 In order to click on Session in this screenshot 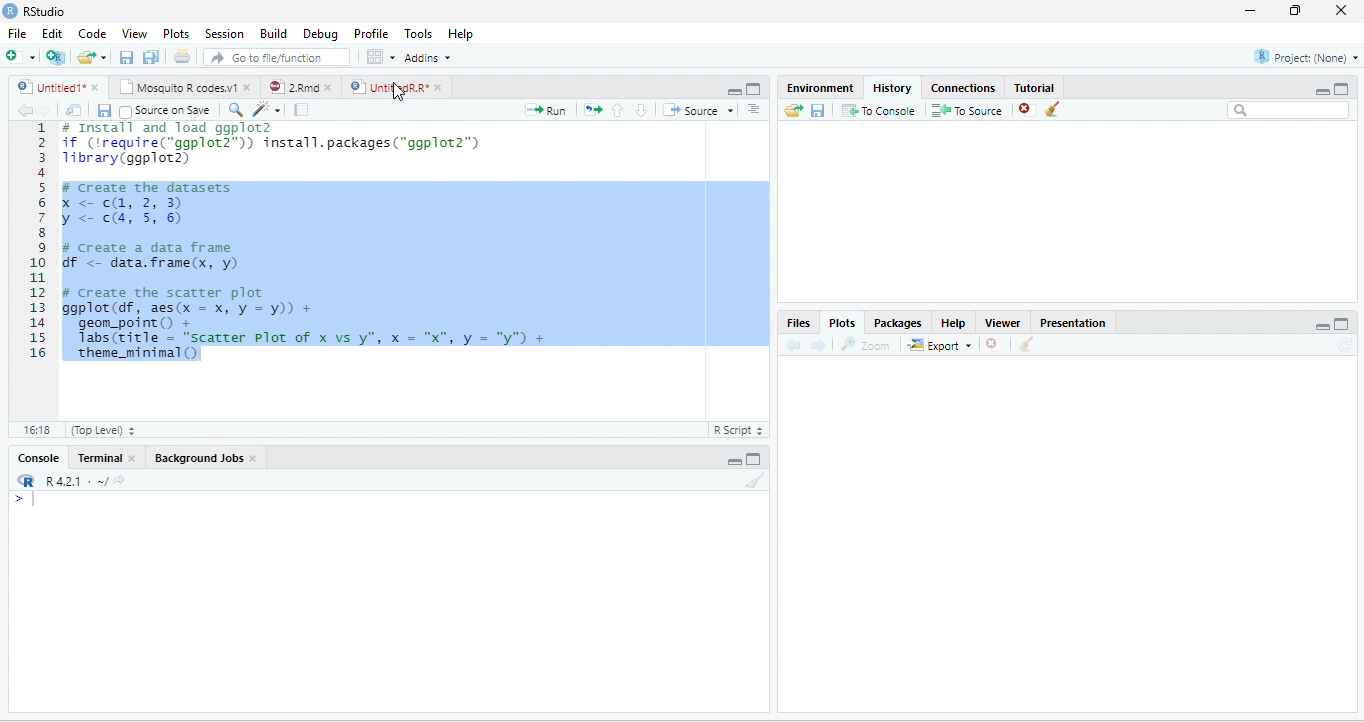, I will do `click(225, 33)`.